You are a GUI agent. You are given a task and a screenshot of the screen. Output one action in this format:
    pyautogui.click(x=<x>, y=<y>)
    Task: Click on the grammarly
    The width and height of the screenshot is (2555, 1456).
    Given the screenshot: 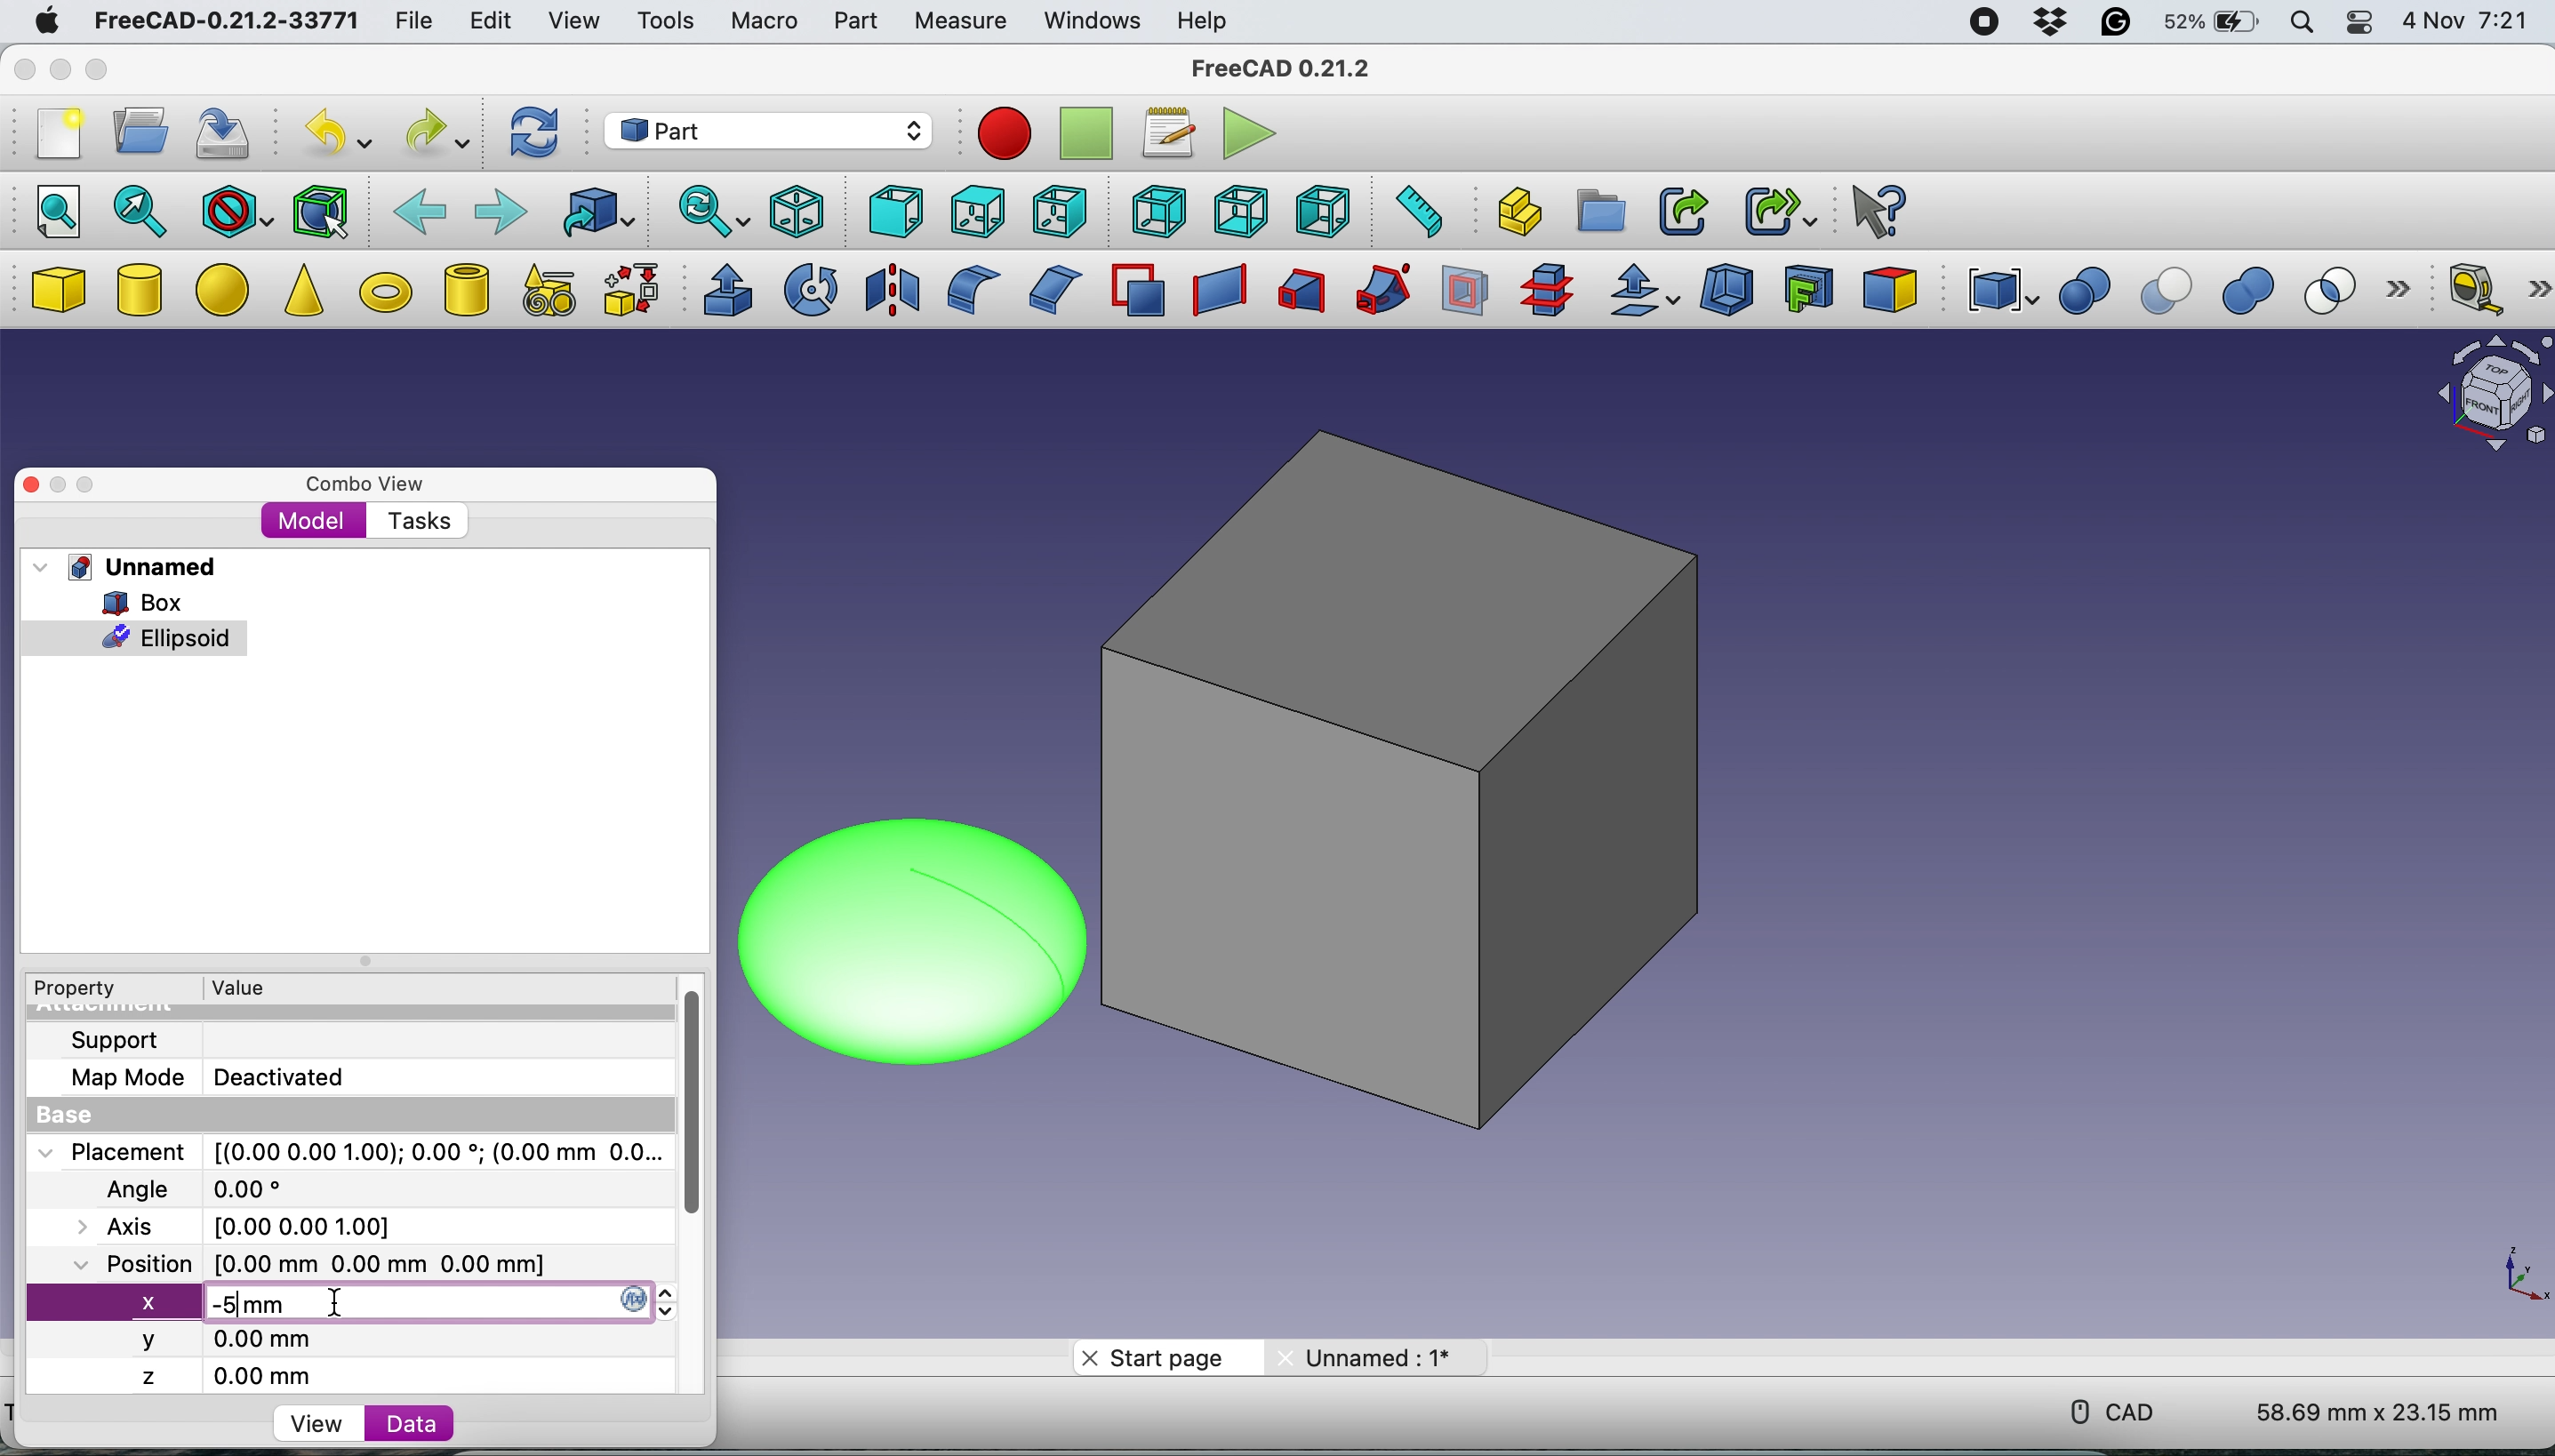 What is the action you would take?
    pyautogui.click(x=2114, y=25)
    